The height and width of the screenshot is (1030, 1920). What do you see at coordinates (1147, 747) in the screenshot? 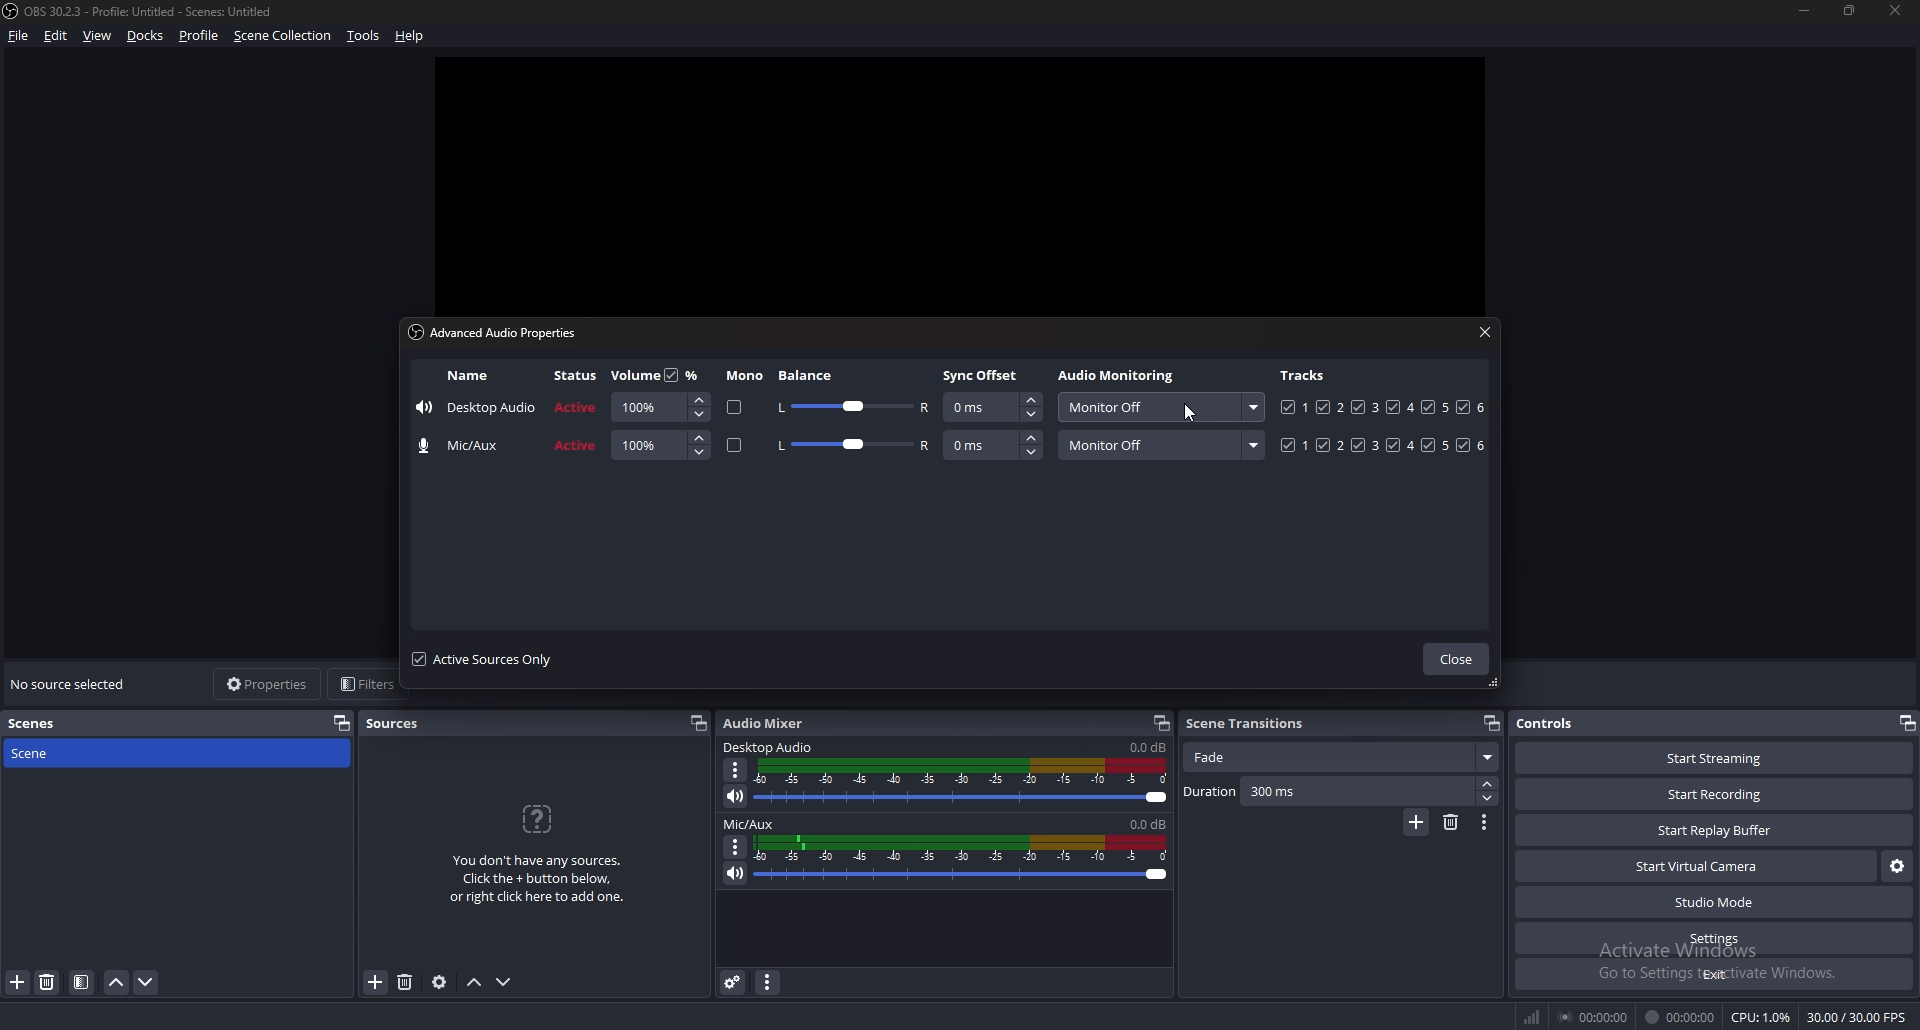
I see `volume level` at bounding box center [1147, 747].